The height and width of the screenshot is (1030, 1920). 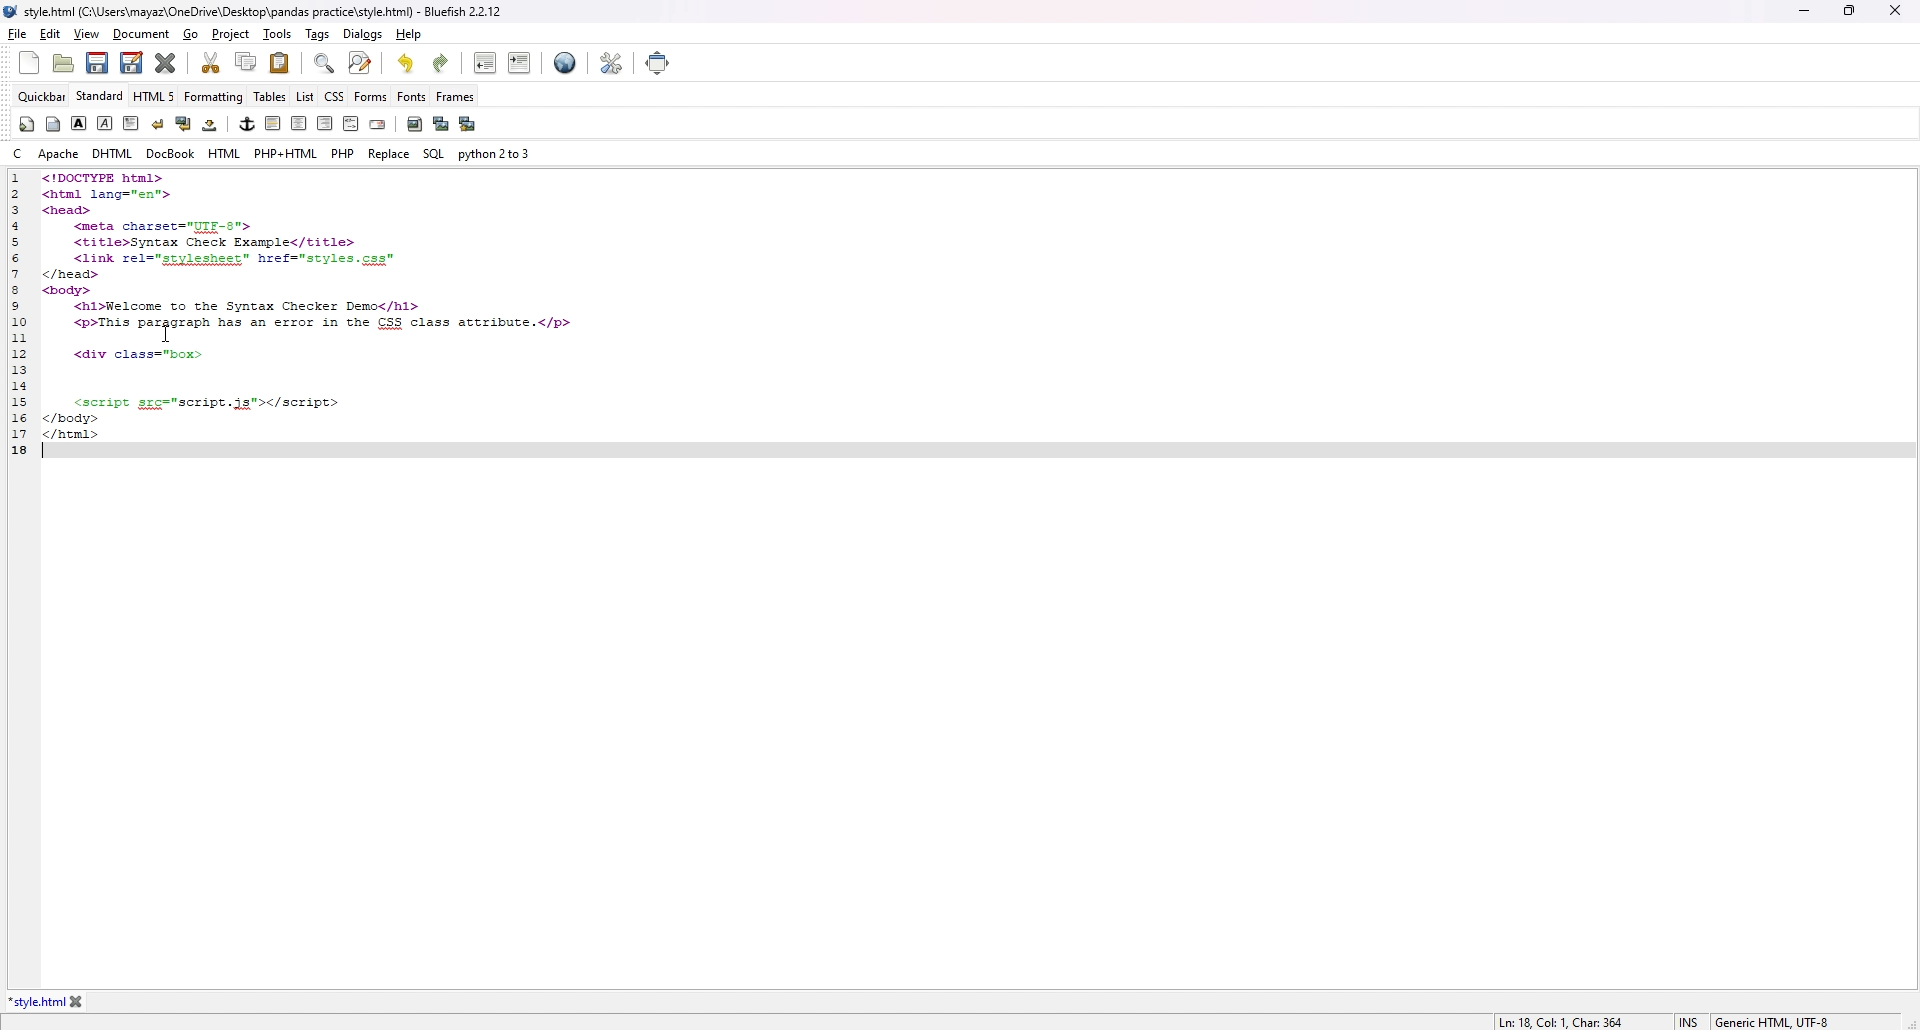 What do you see at coordinates (440, 123) in the screenshot?
I see `insert thumbnail` at bounding box center [440, 123].